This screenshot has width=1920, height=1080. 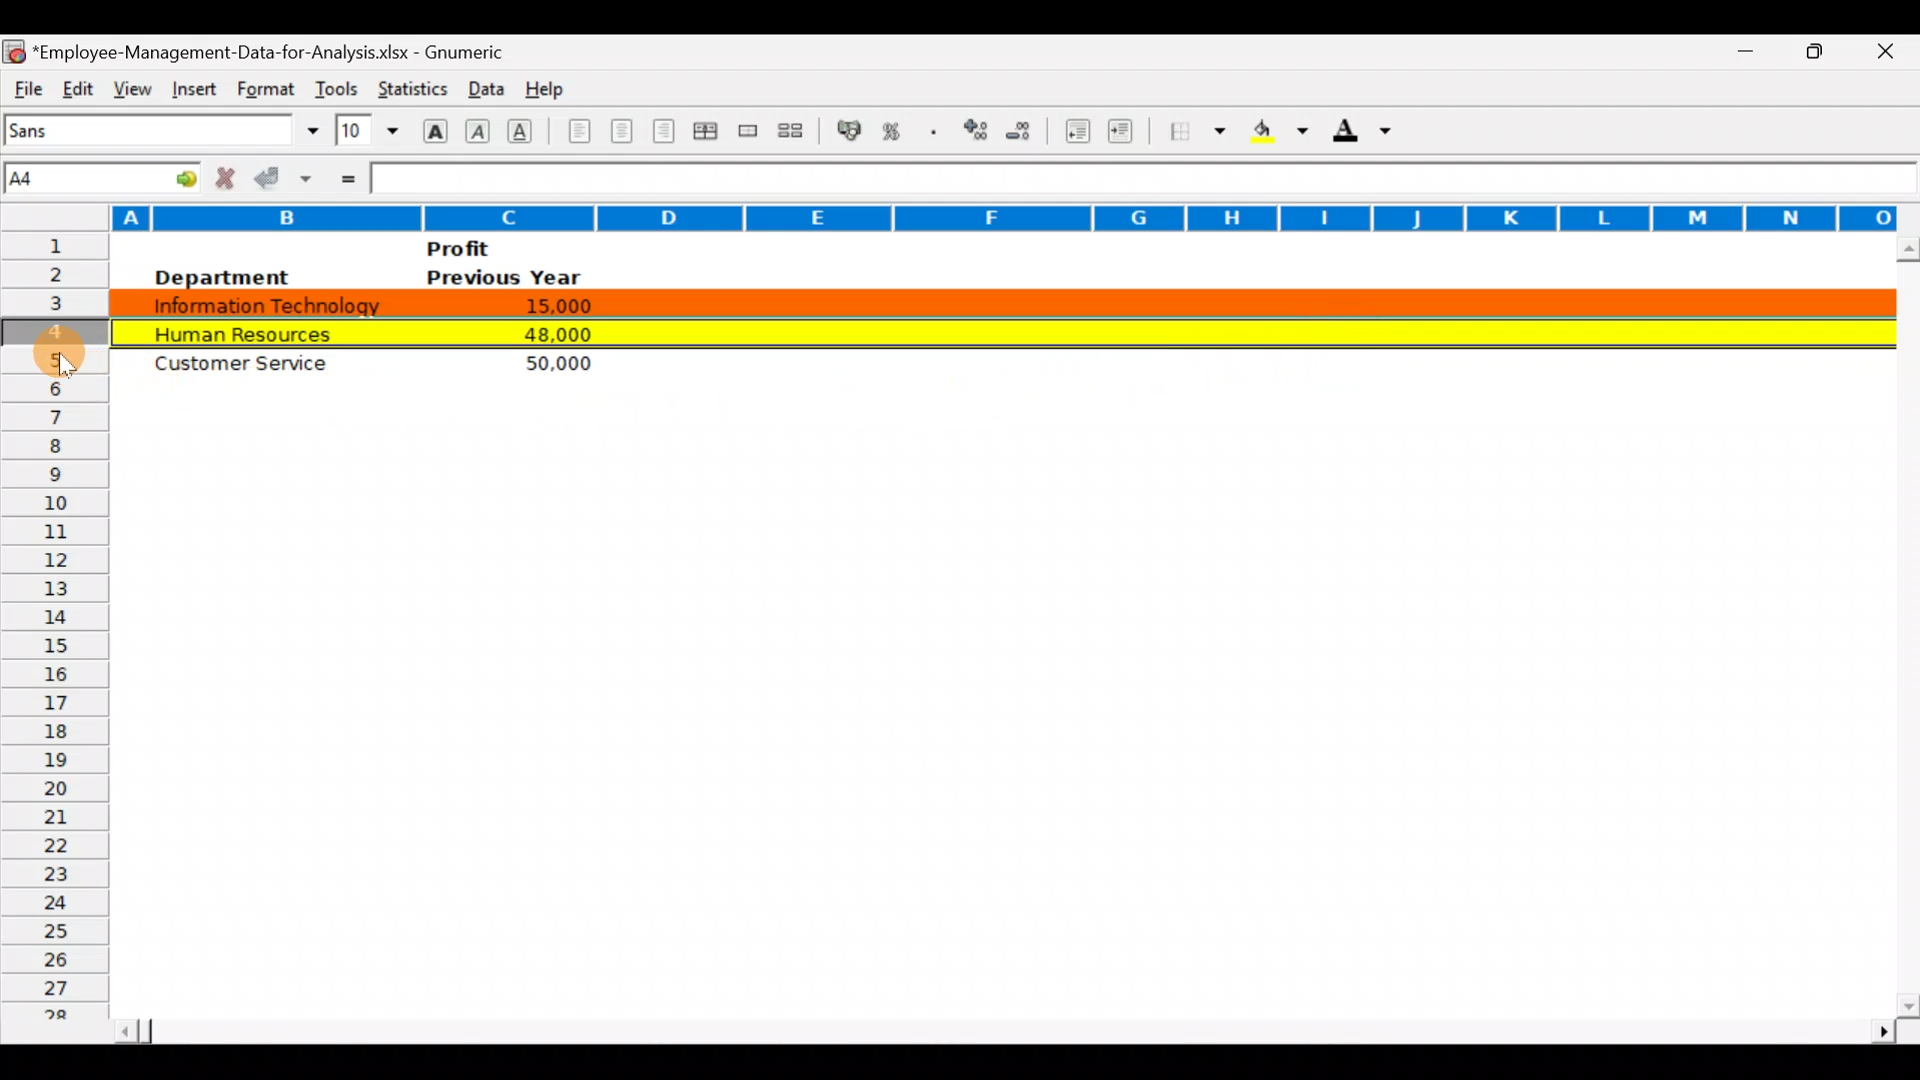 I want to click on Scroll bar, so click(x=1001, y=1025).